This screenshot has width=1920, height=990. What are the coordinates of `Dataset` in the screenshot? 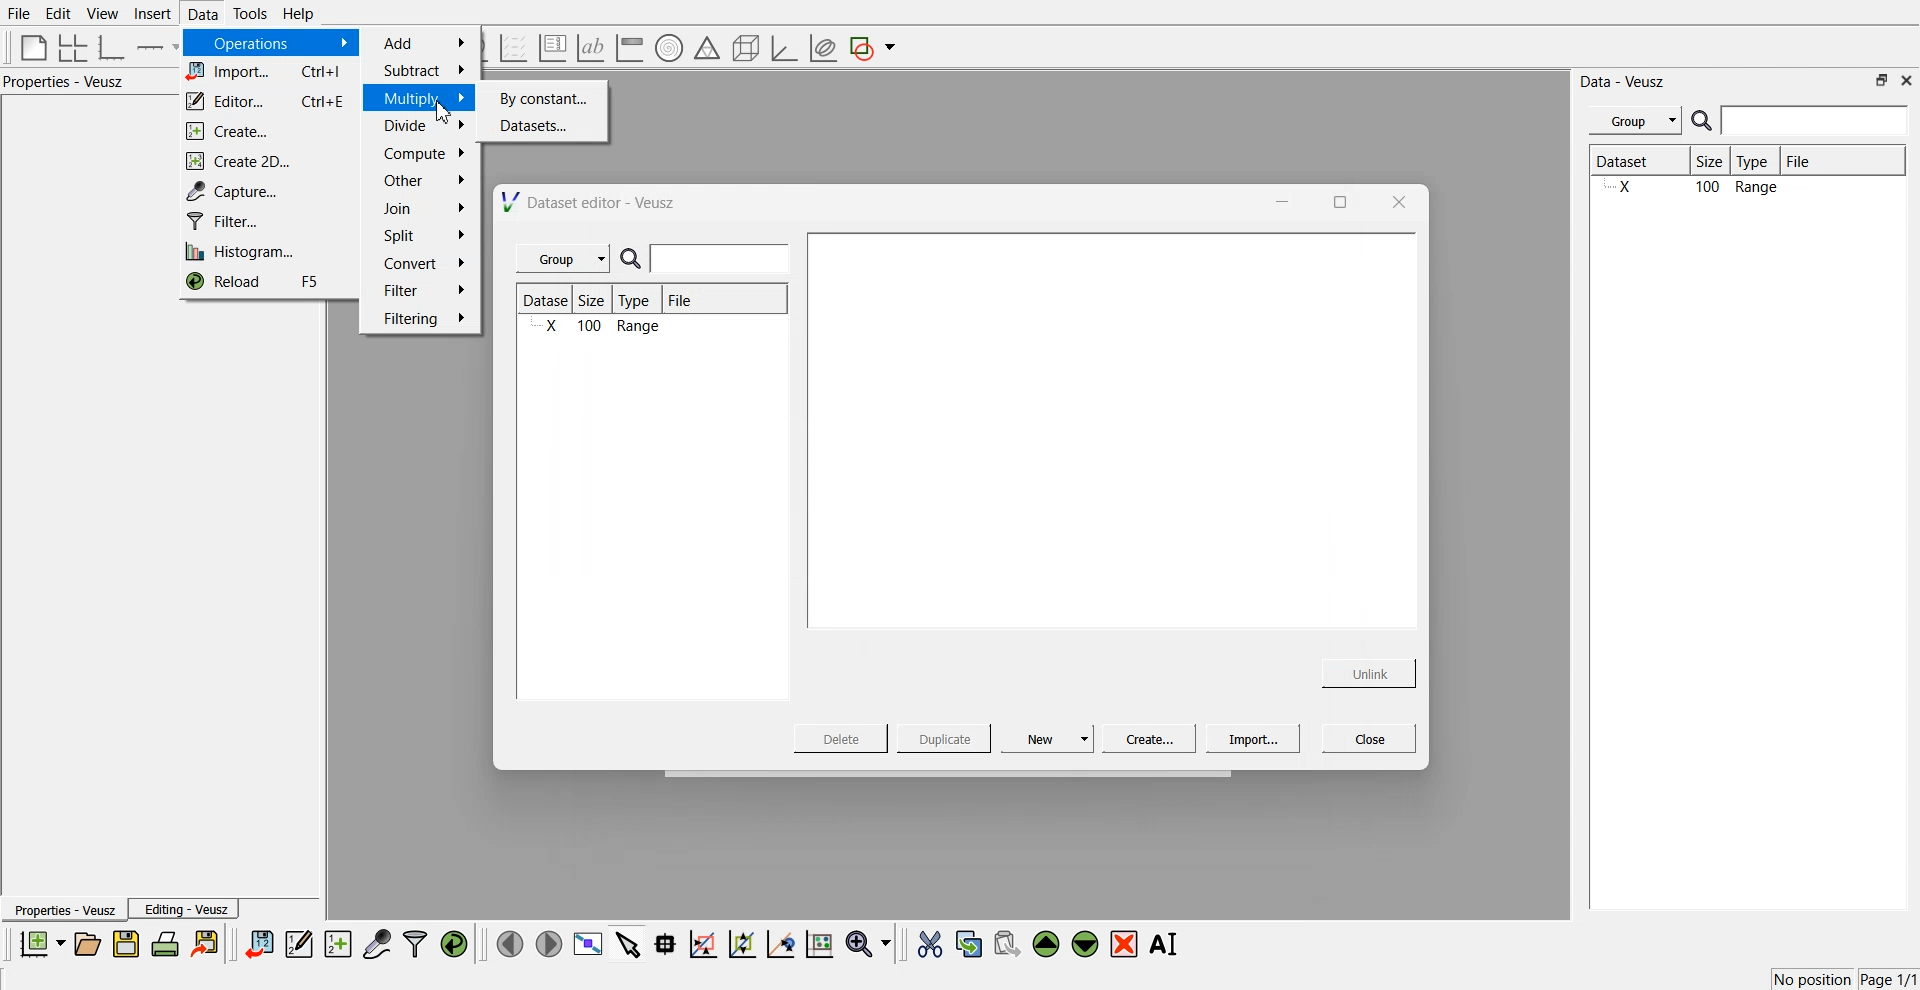 It's located at (1638, 163).